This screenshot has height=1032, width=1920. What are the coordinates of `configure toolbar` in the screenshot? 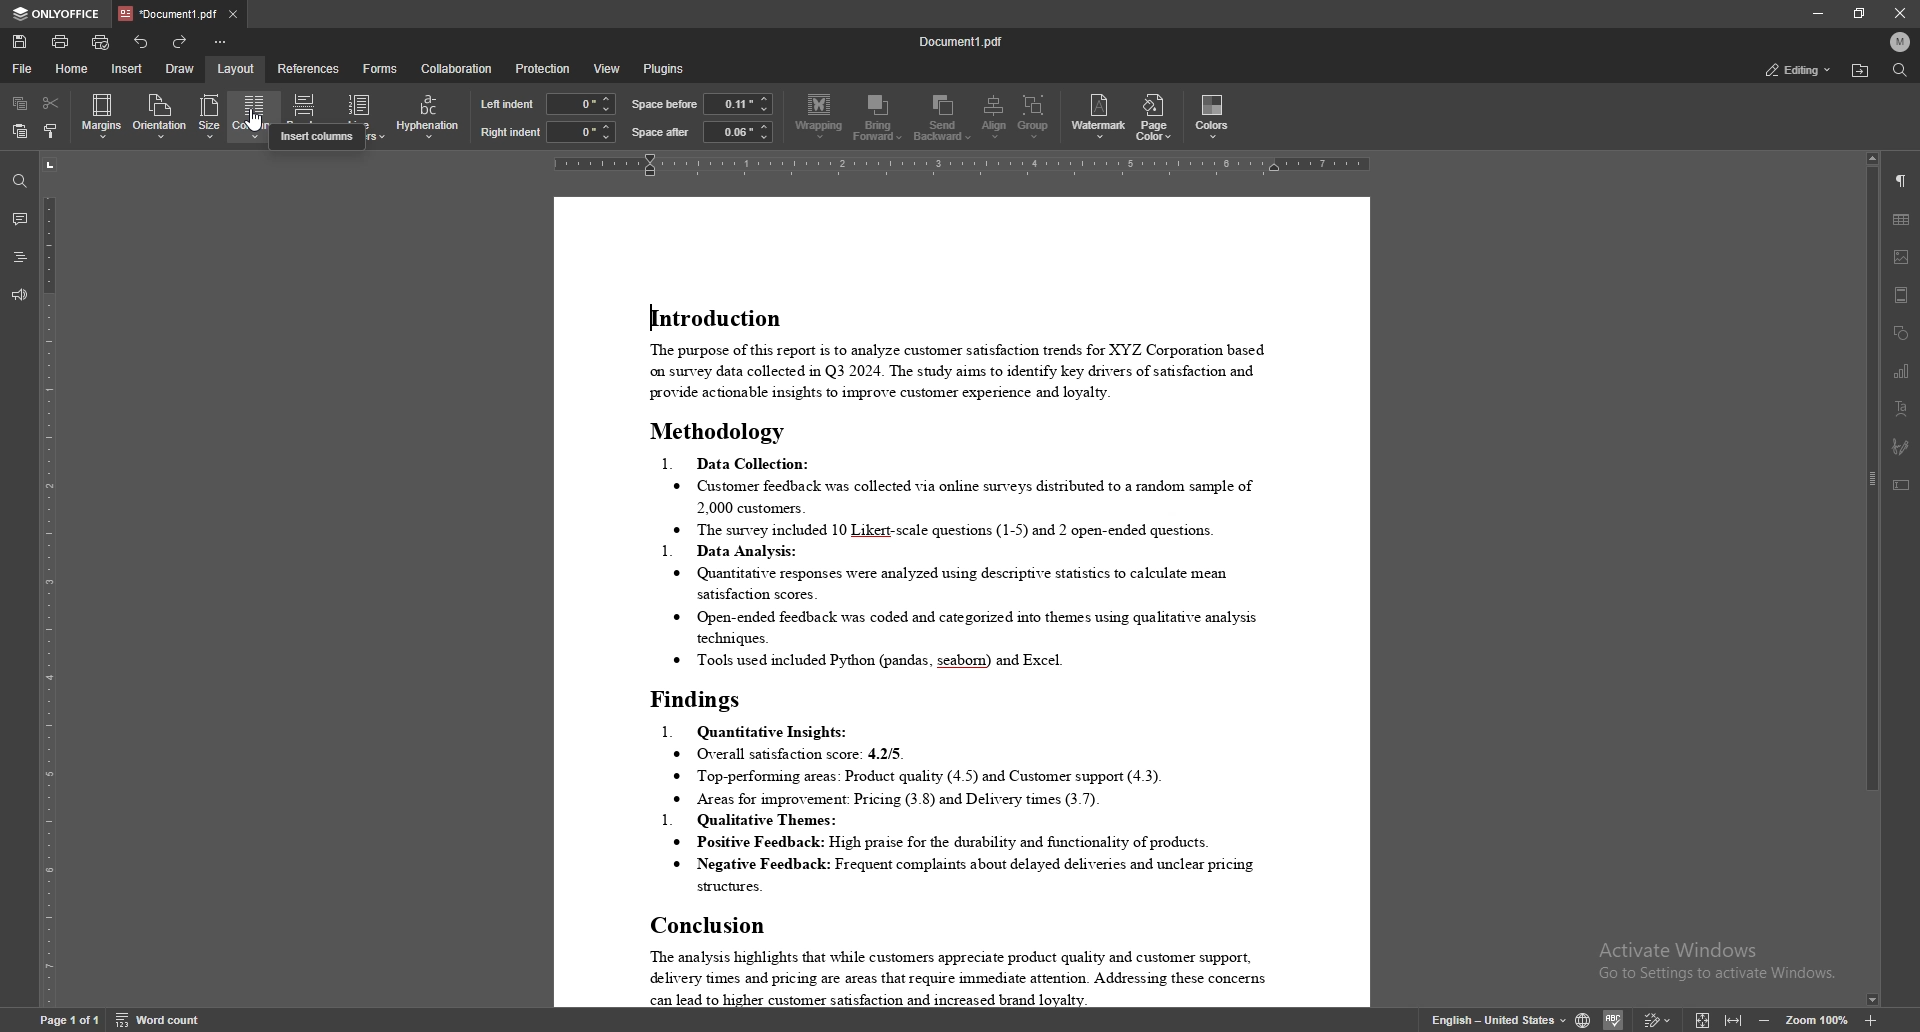 It's located at (224, 41).